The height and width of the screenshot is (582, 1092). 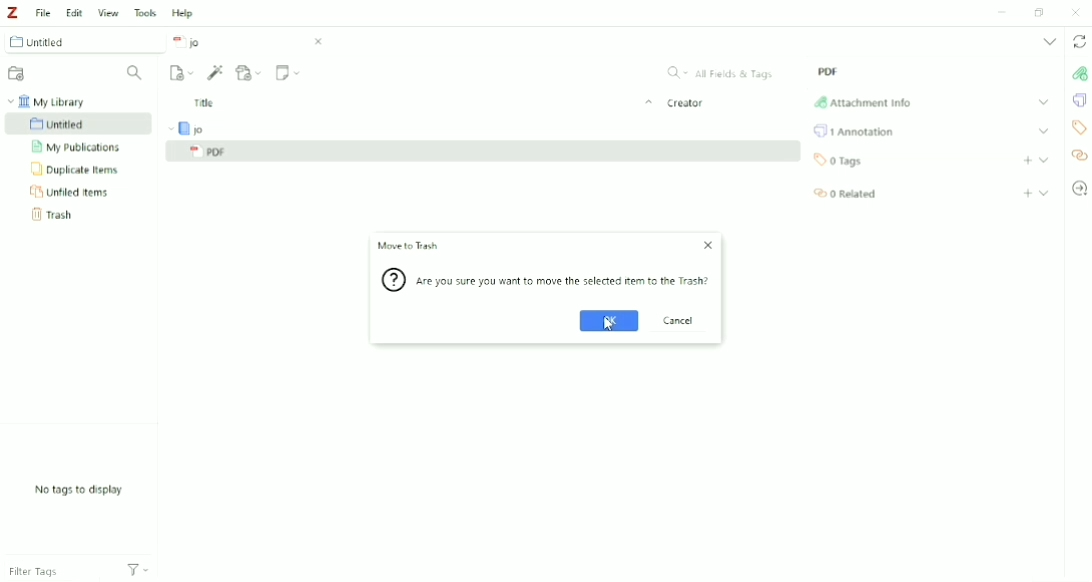 What do you see at coordinates (138, 74) in the screenshot?
I see `Filter Collections` at bounding box center [138, 74].